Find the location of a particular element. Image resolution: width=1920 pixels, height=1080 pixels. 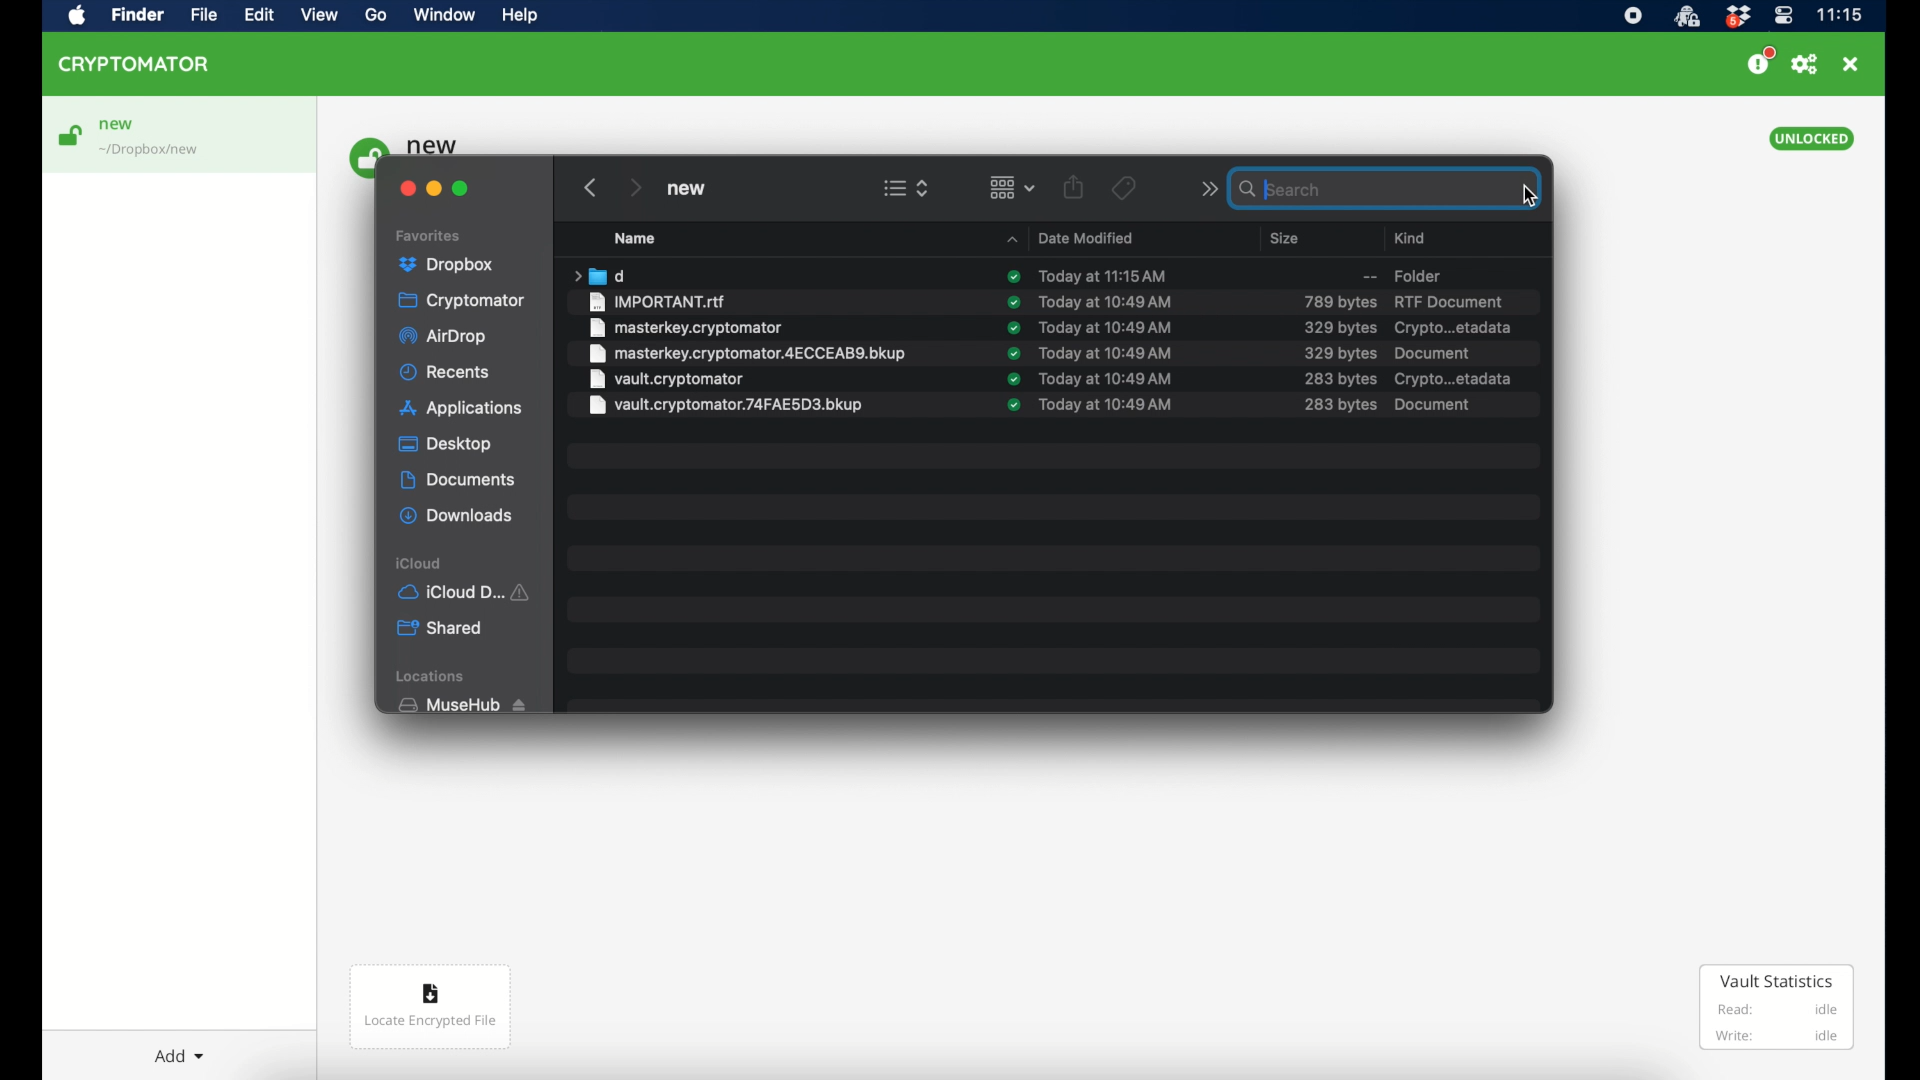

sync is located at coordinates (1011, 277).